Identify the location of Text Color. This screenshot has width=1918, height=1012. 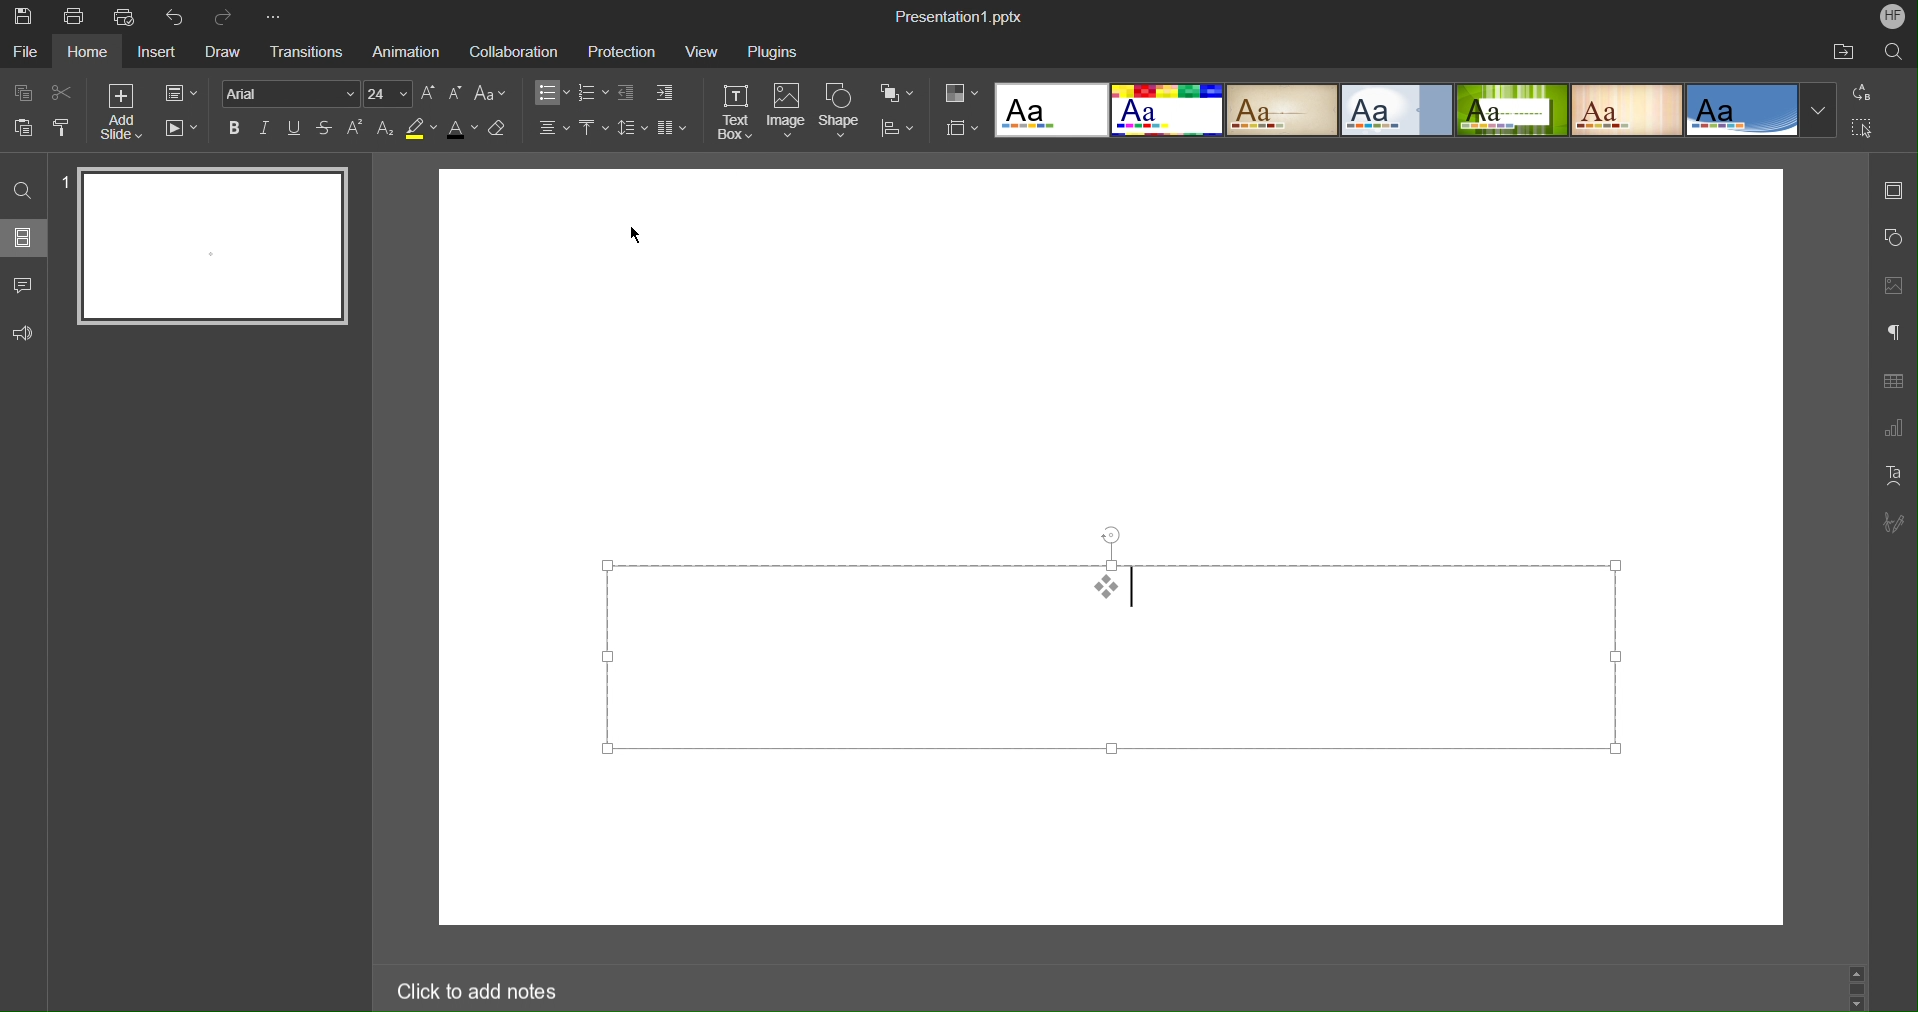
(462, 129).